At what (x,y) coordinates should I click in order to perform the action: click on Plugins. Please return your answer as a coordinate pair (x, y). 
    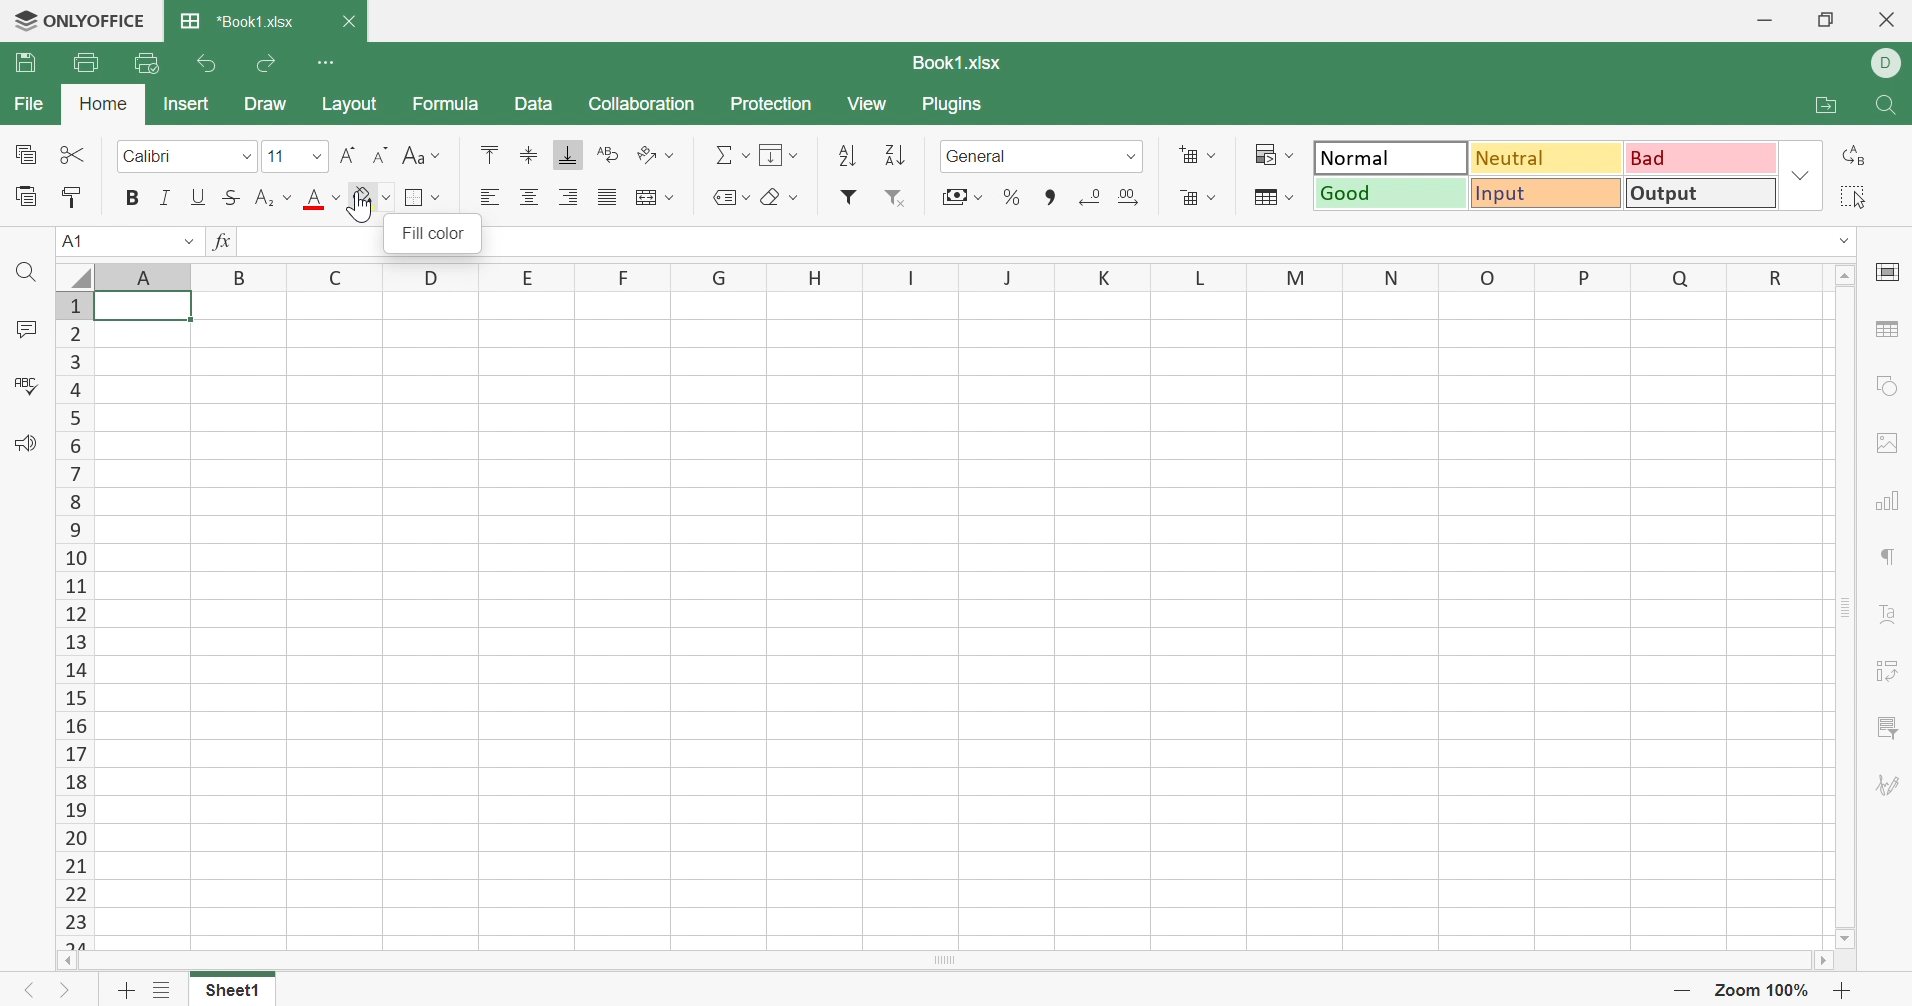
    Looking at the image, I should click on (953, 102).